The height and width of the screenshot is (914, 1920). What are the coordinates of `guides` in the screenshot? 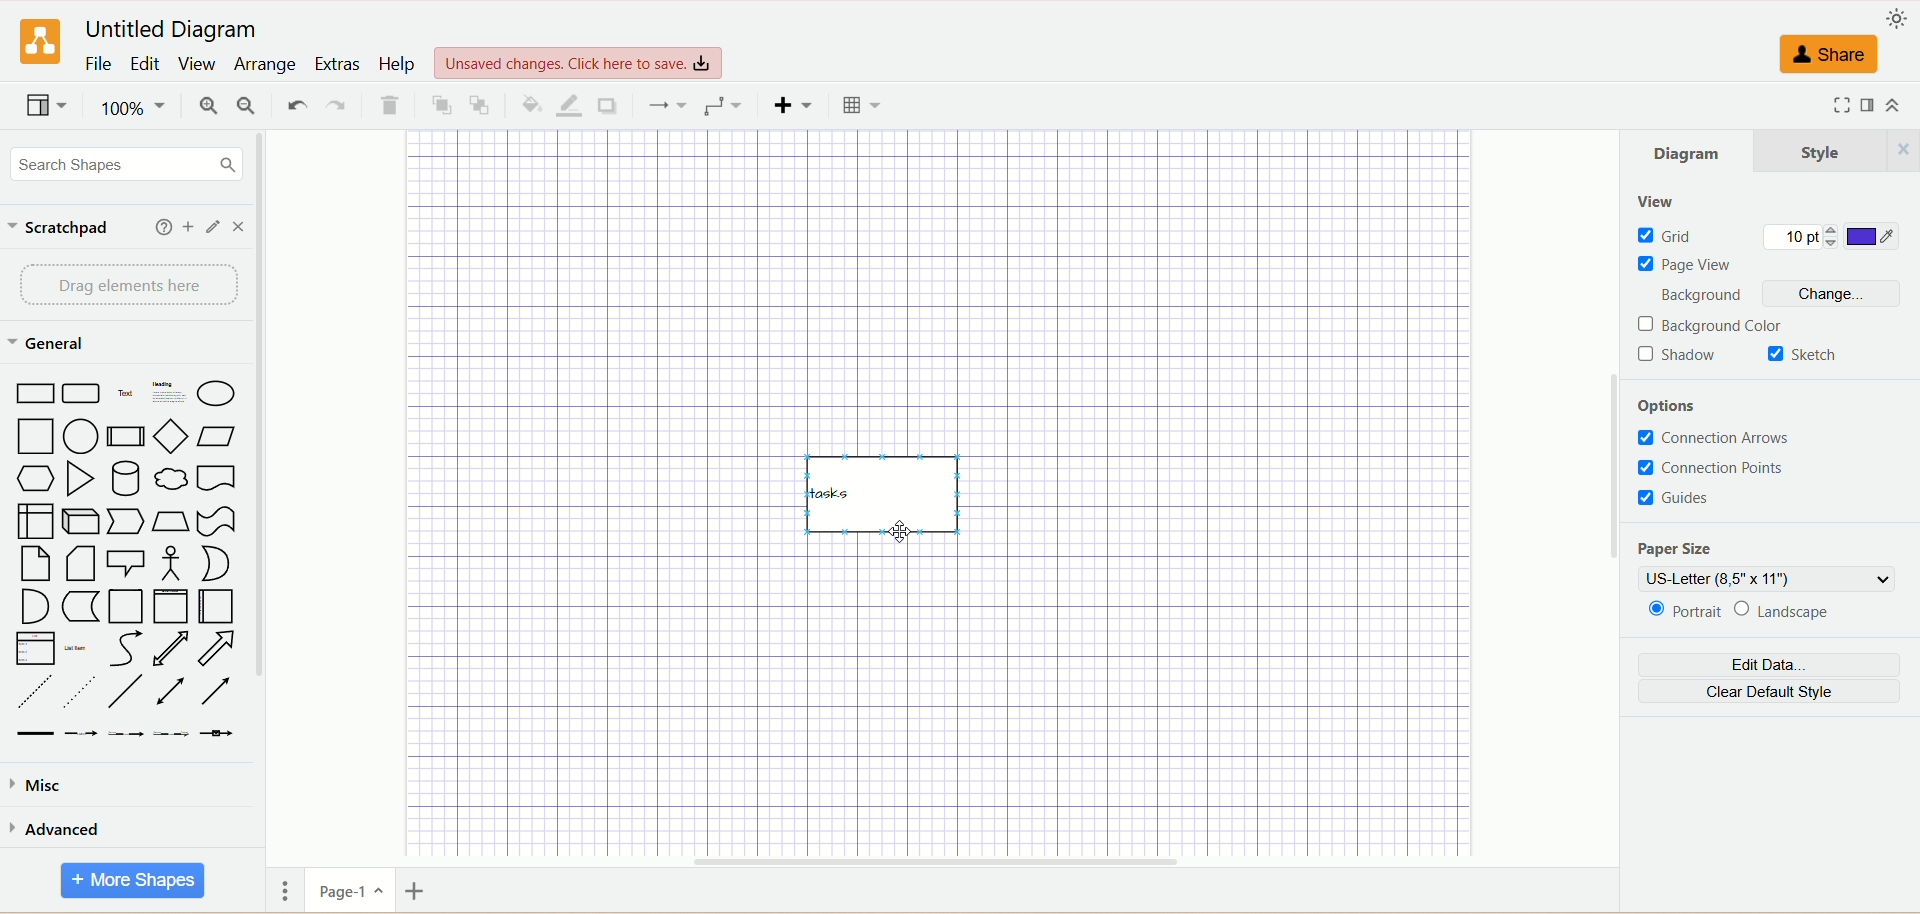 It's located at (1688, 499).